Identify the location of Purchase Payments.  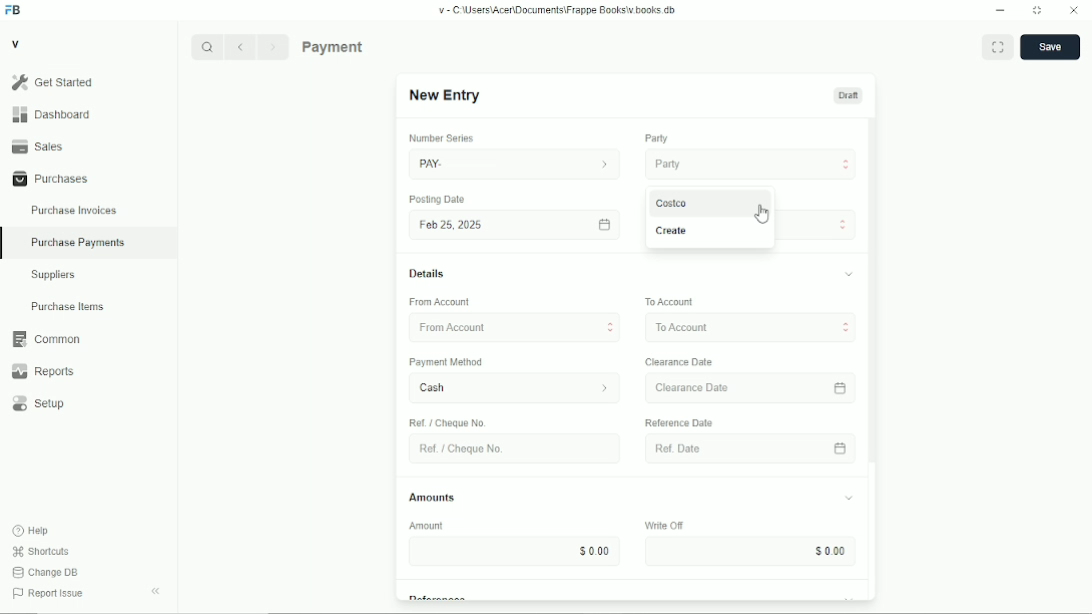
(372, 46).